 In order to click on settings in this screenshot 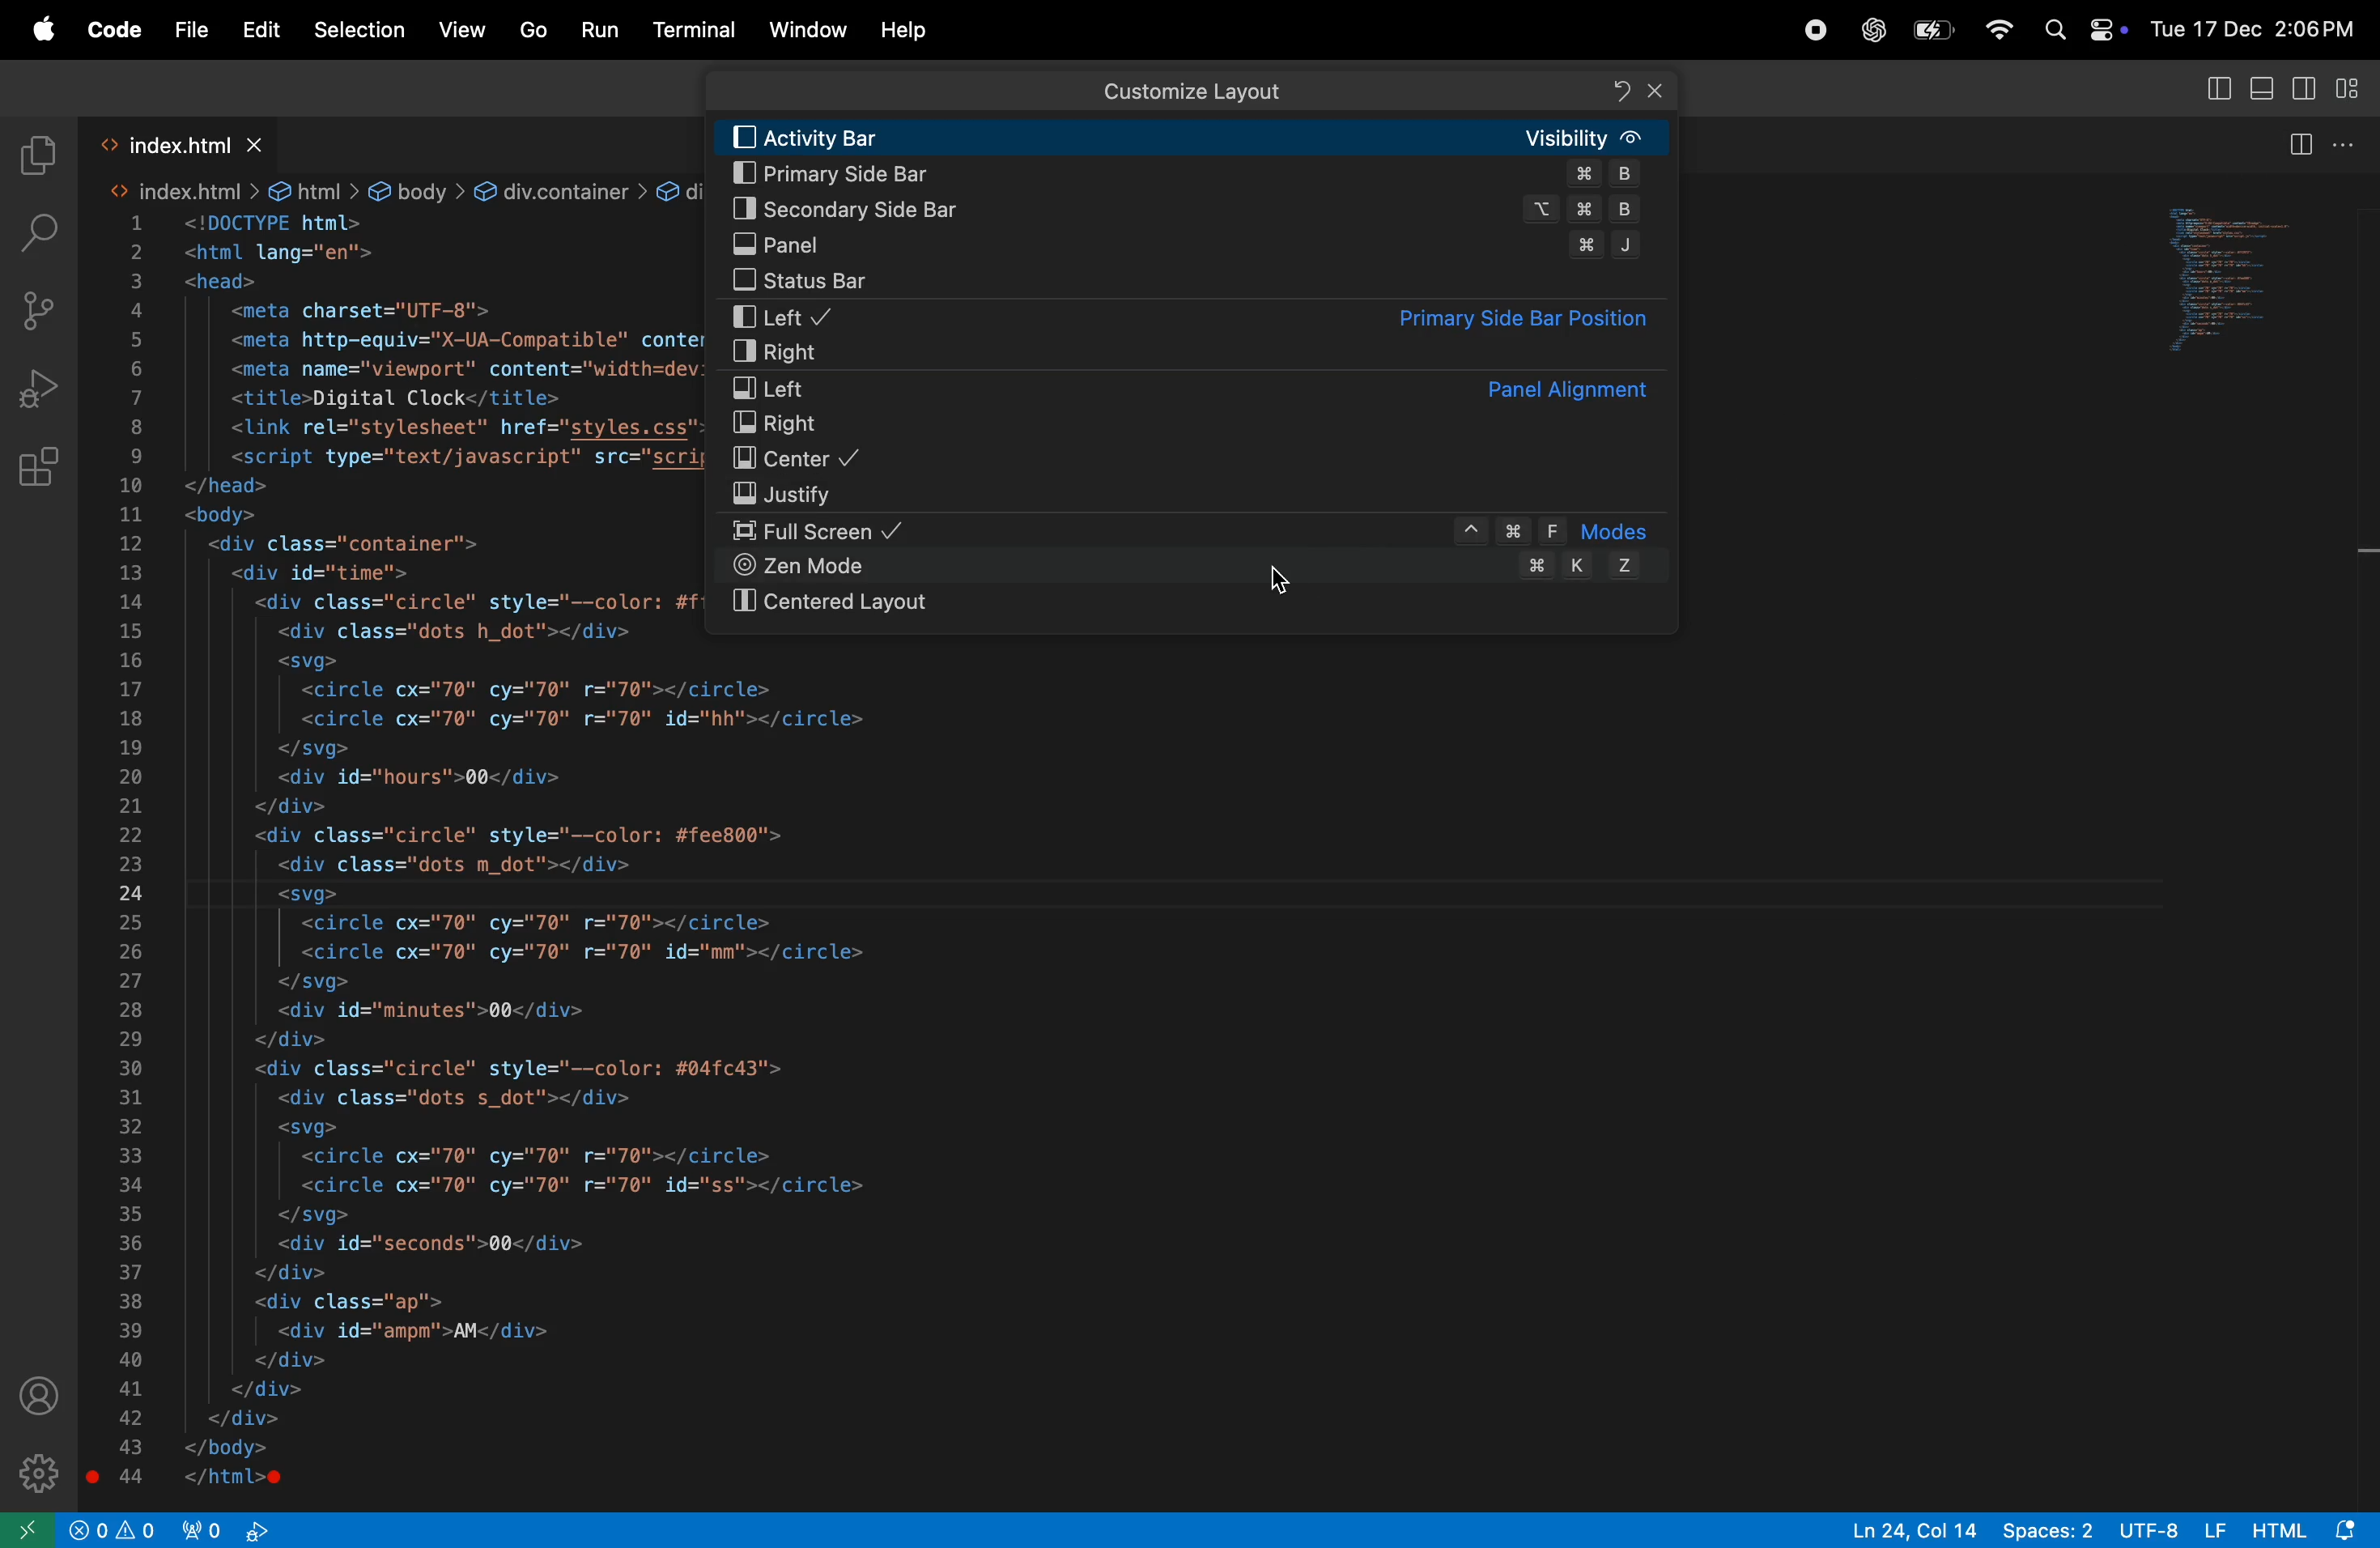, I will do `click(39, 1469)`.